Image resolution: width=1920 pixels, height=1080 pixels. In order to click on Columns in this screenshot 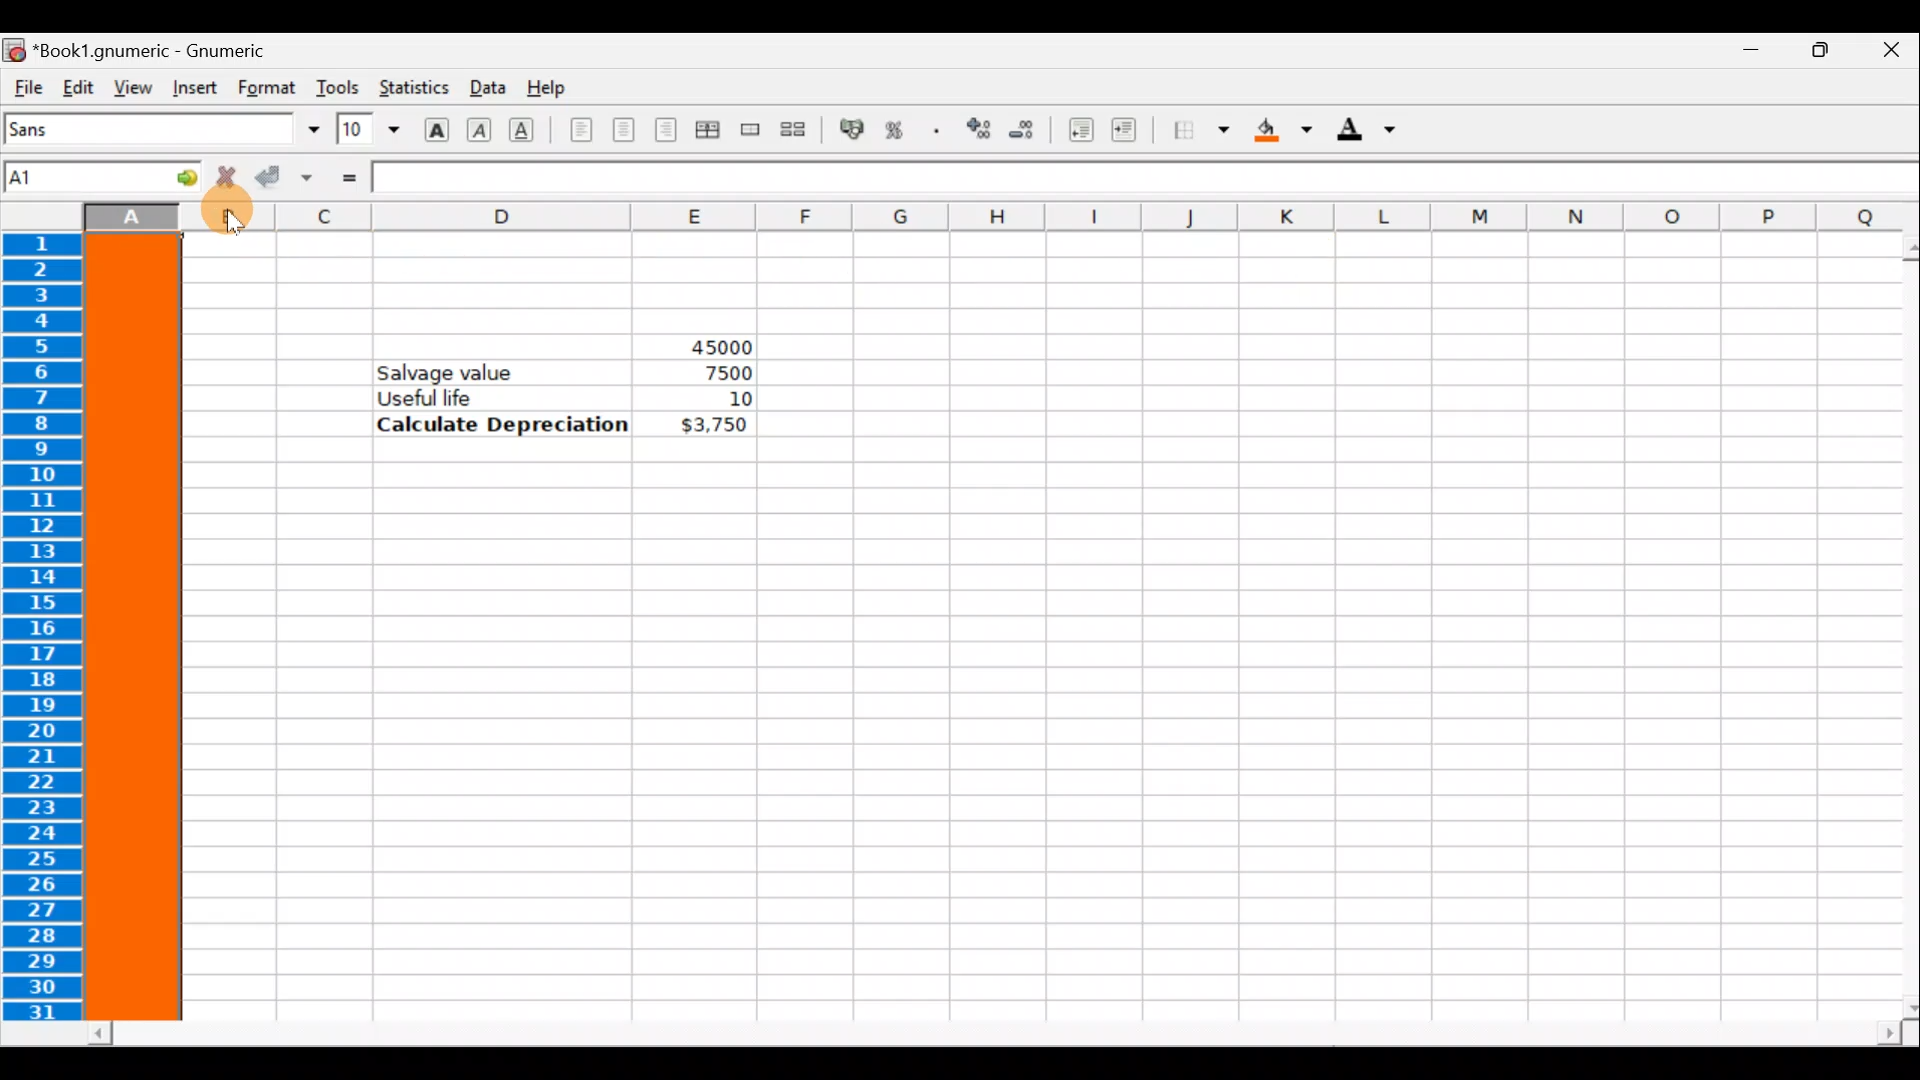, I will do `click(956, 218)`.